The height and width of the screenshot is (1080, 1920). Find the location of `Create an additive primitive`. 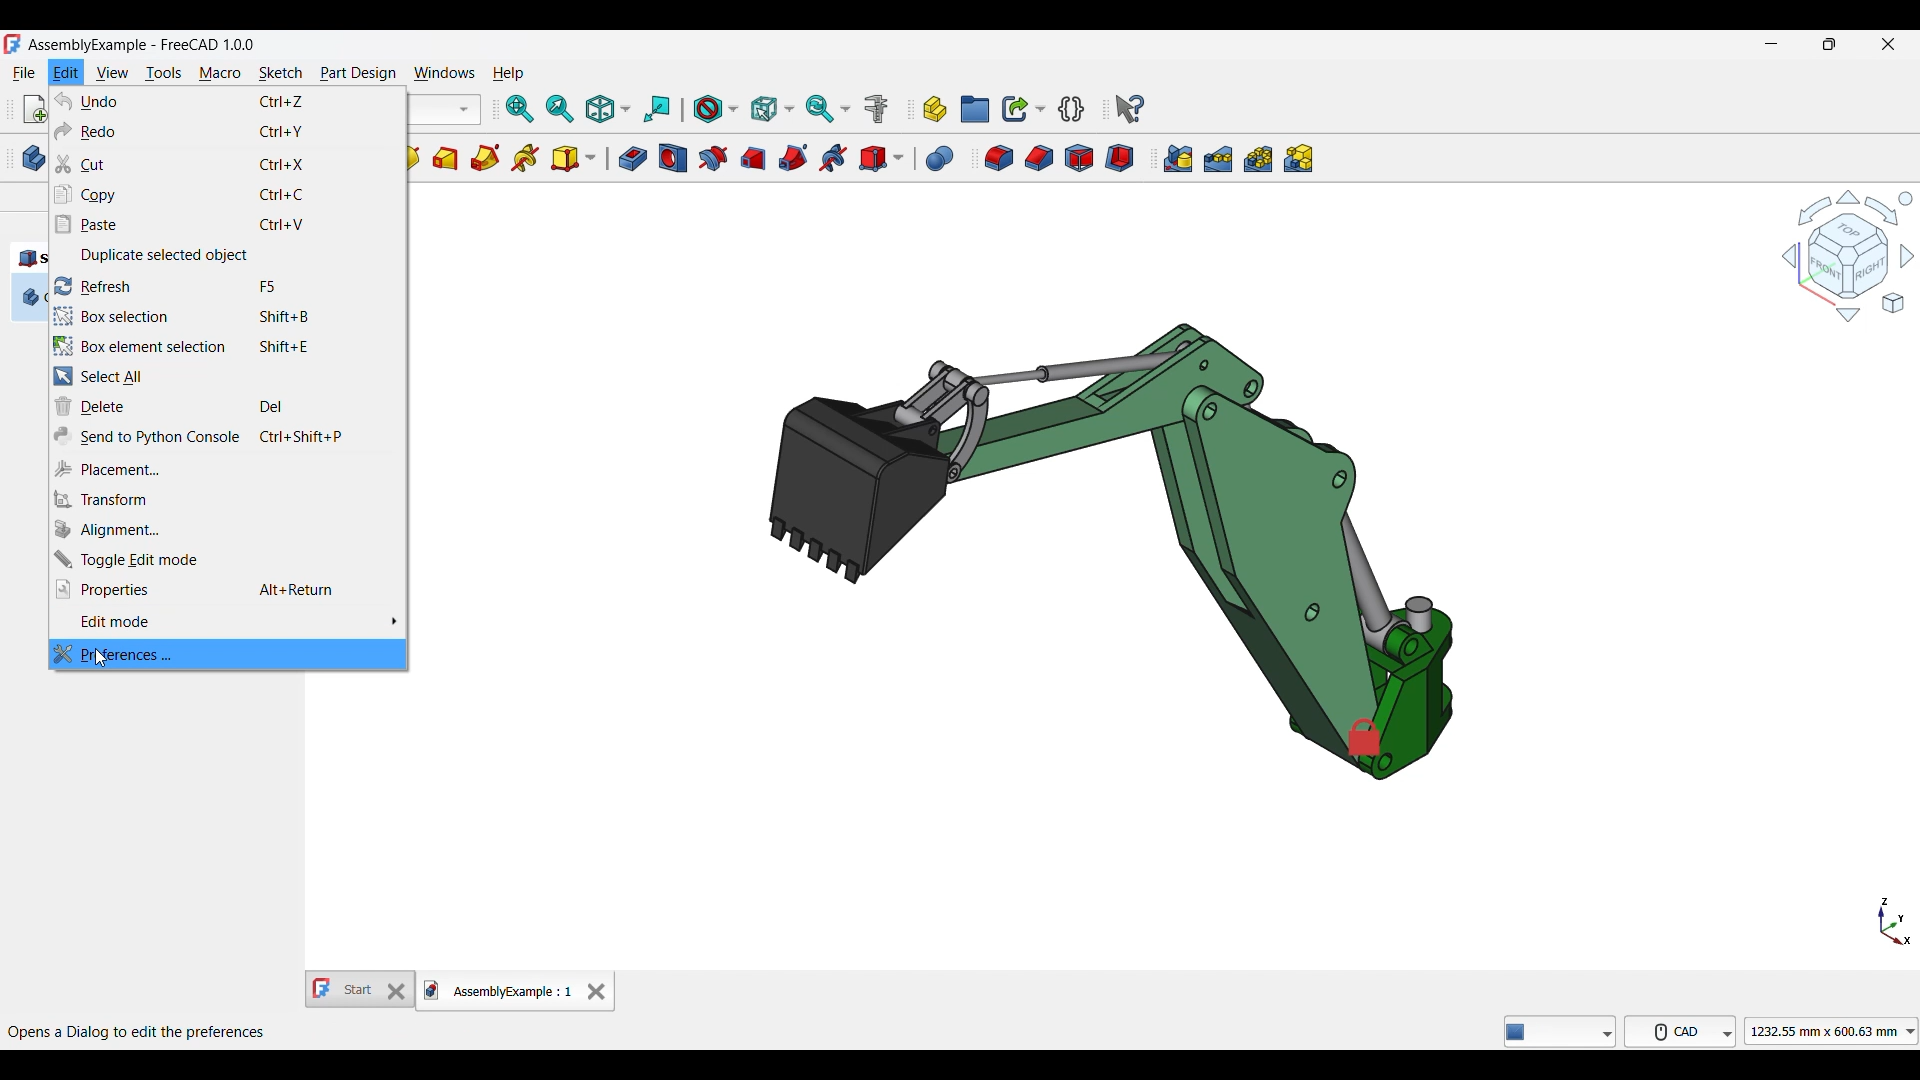

Create an additive primitive is located at coordinates (574, 158).